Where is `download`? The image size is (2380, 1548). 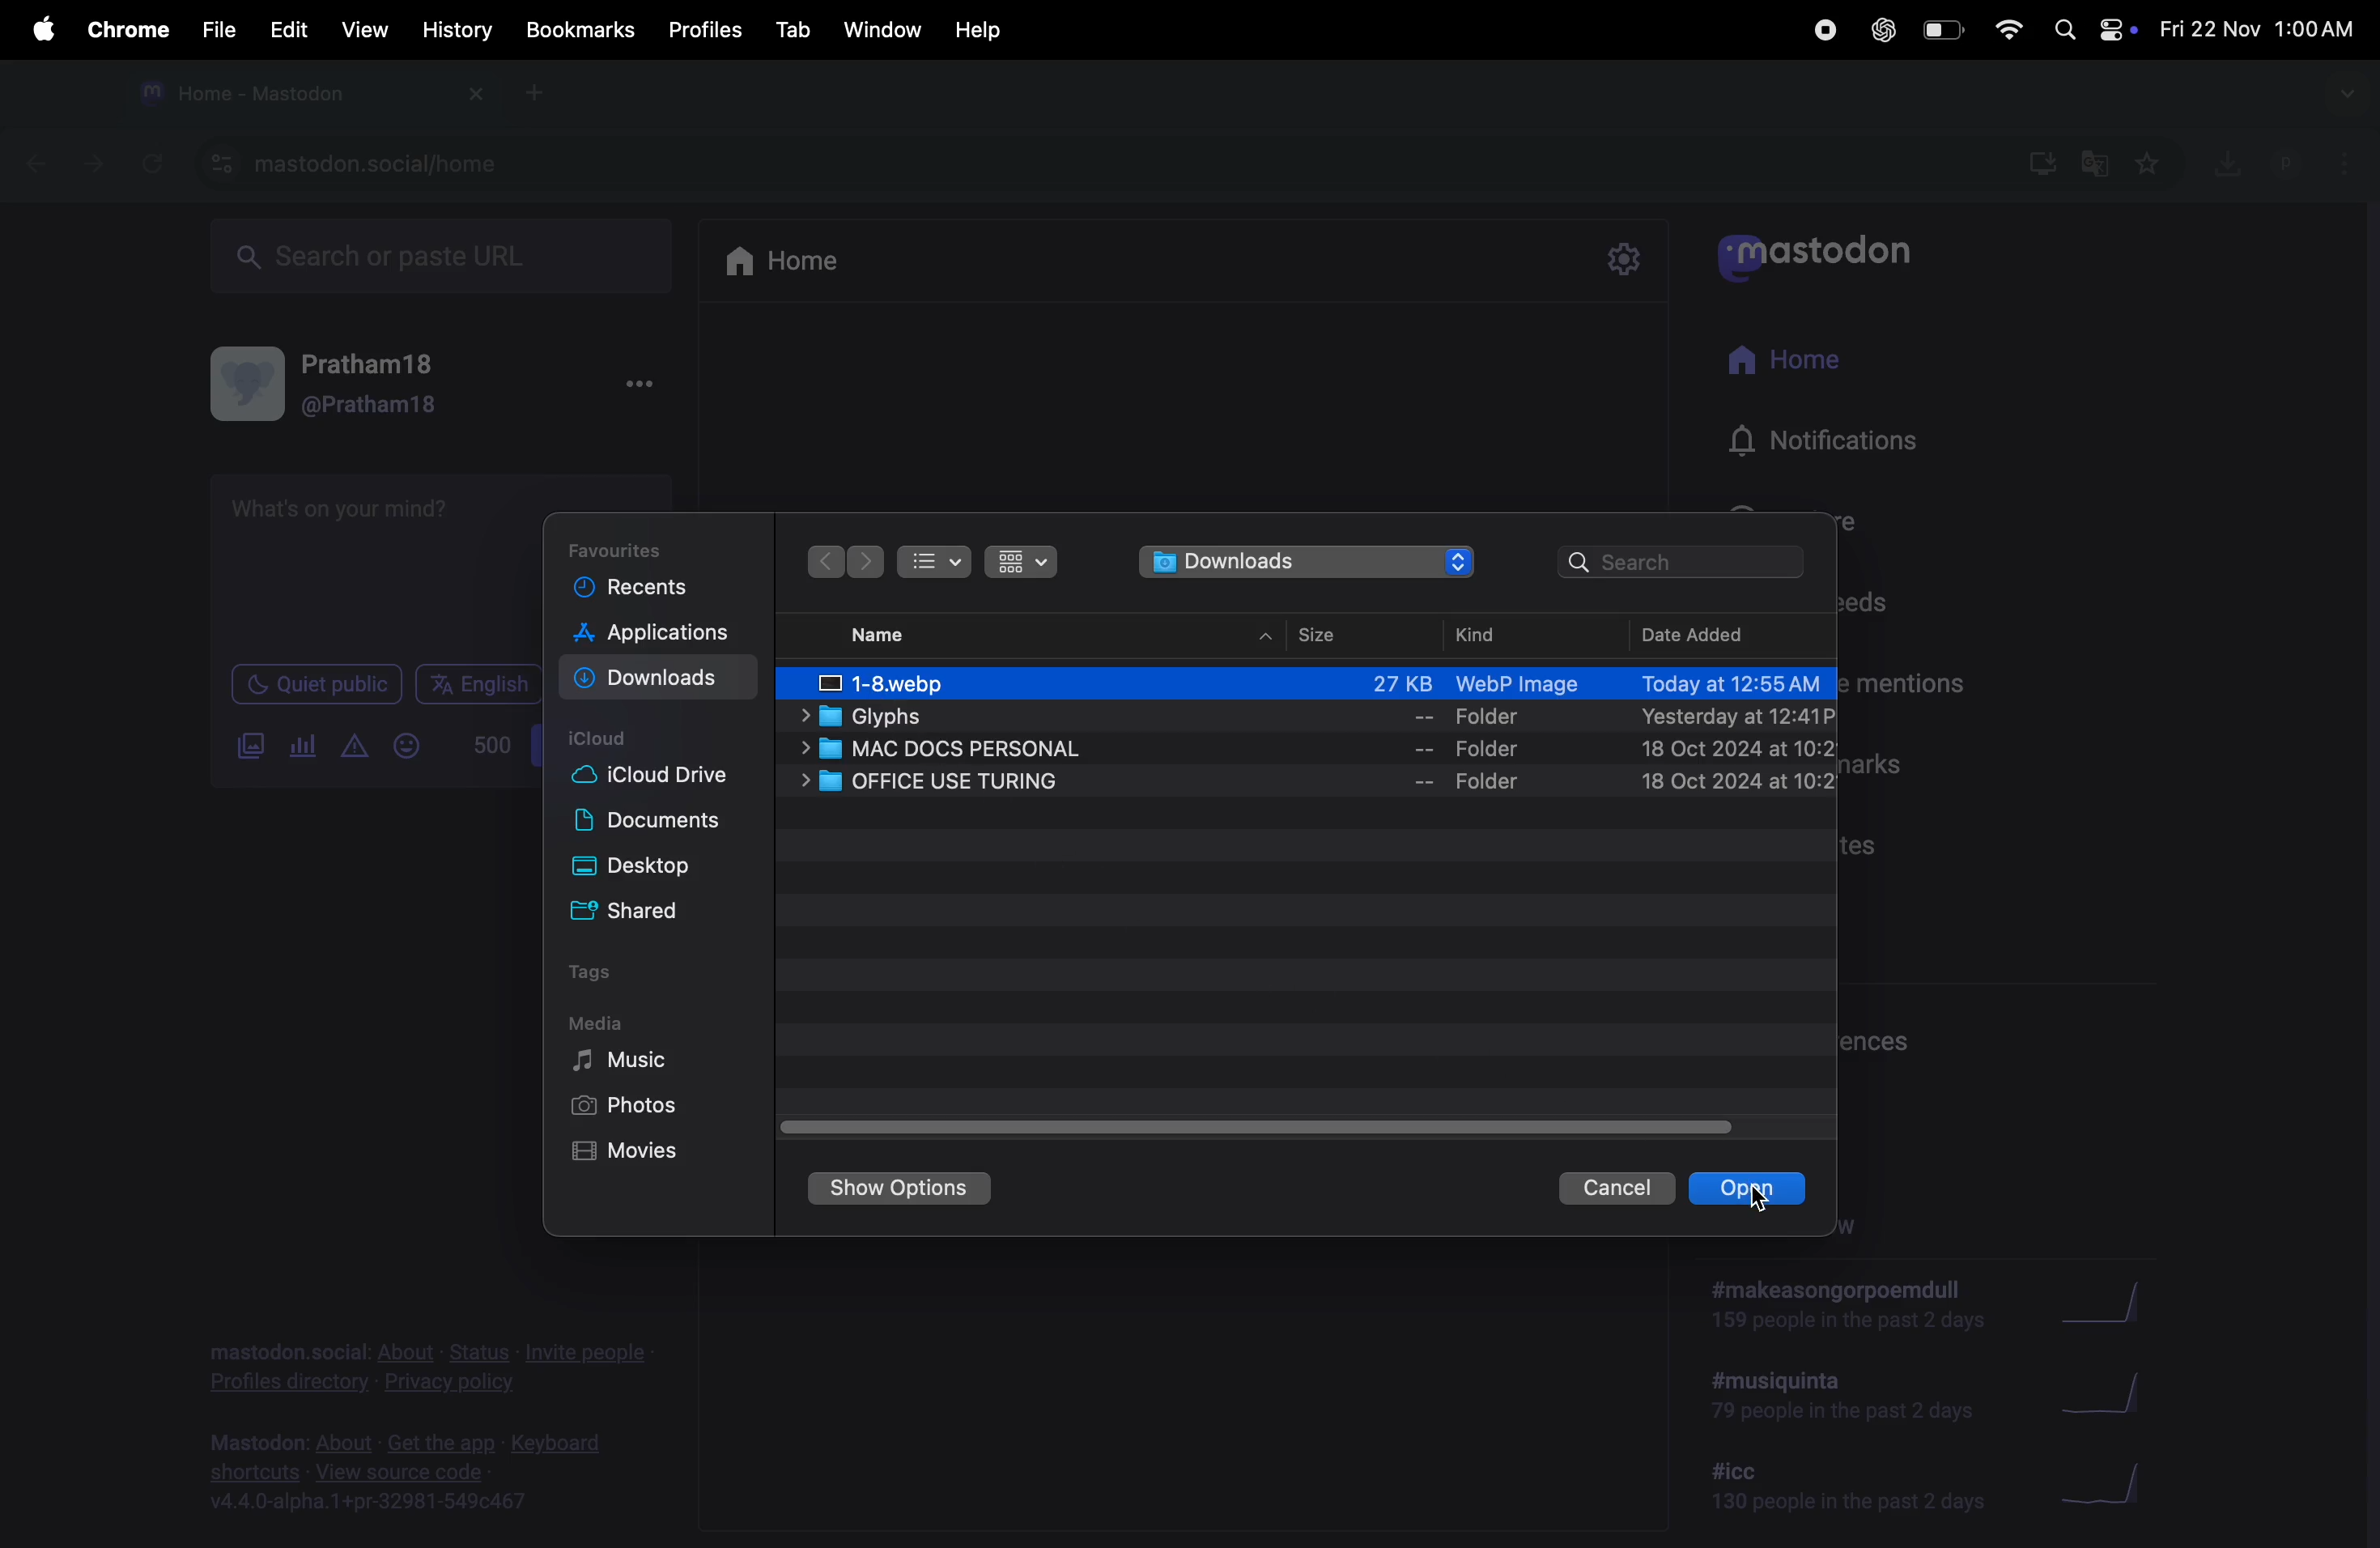
download is located at coordinates (2223, 164).